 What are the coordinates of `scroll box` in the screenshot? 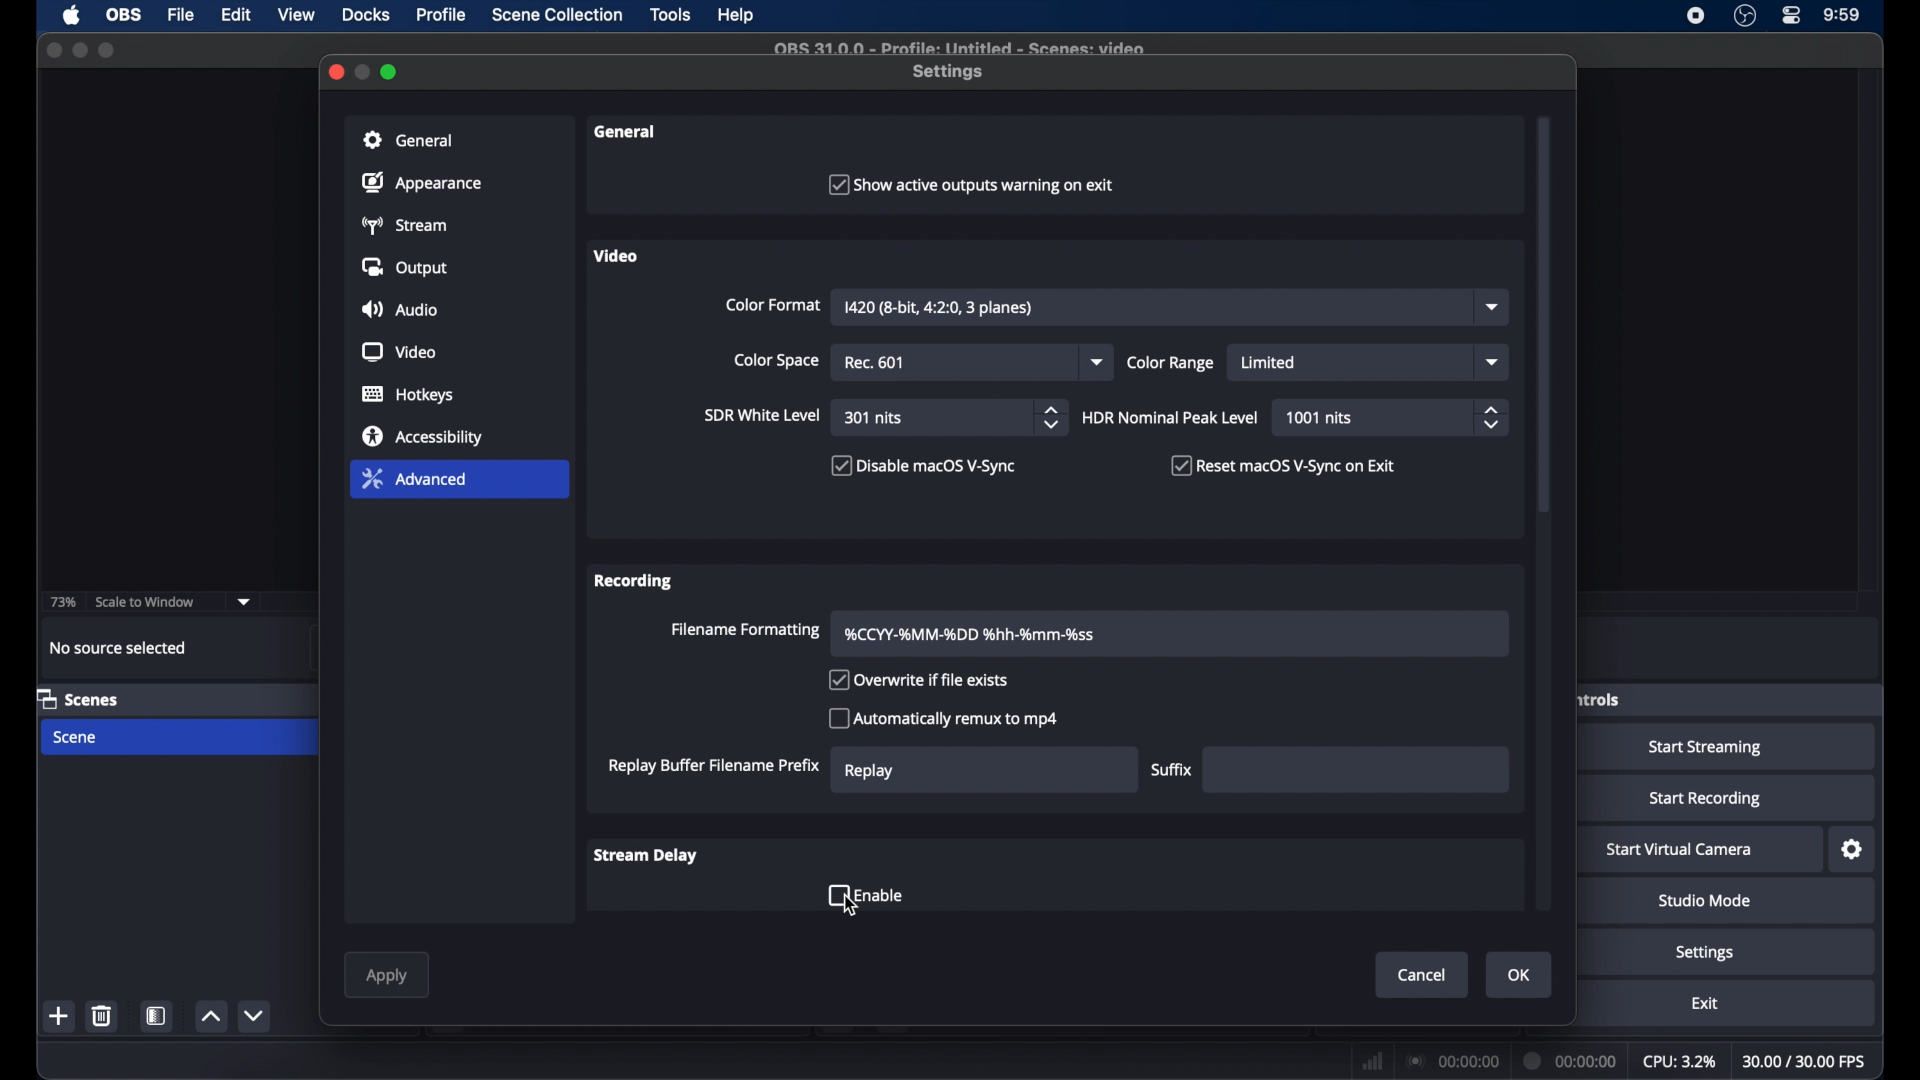 It's located at (1544, 279).